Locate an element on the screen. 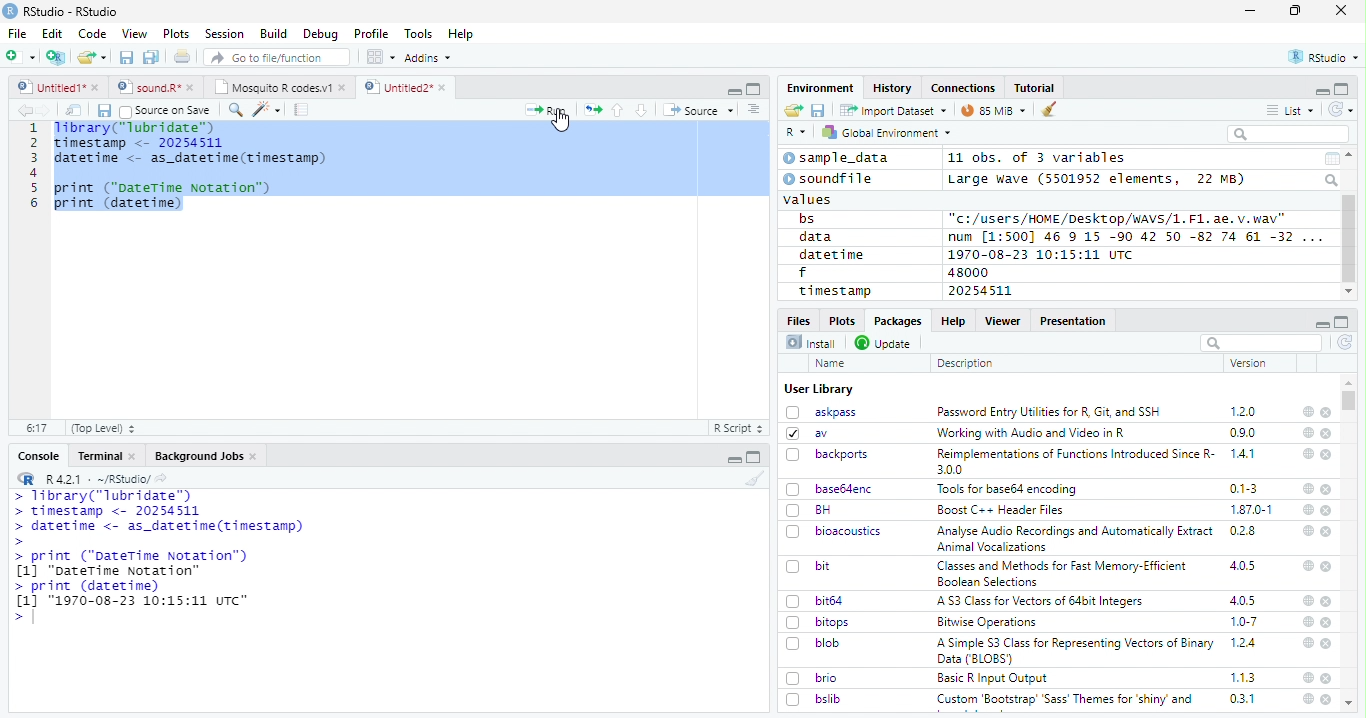  timestamp is located at coordinates (834, 290).